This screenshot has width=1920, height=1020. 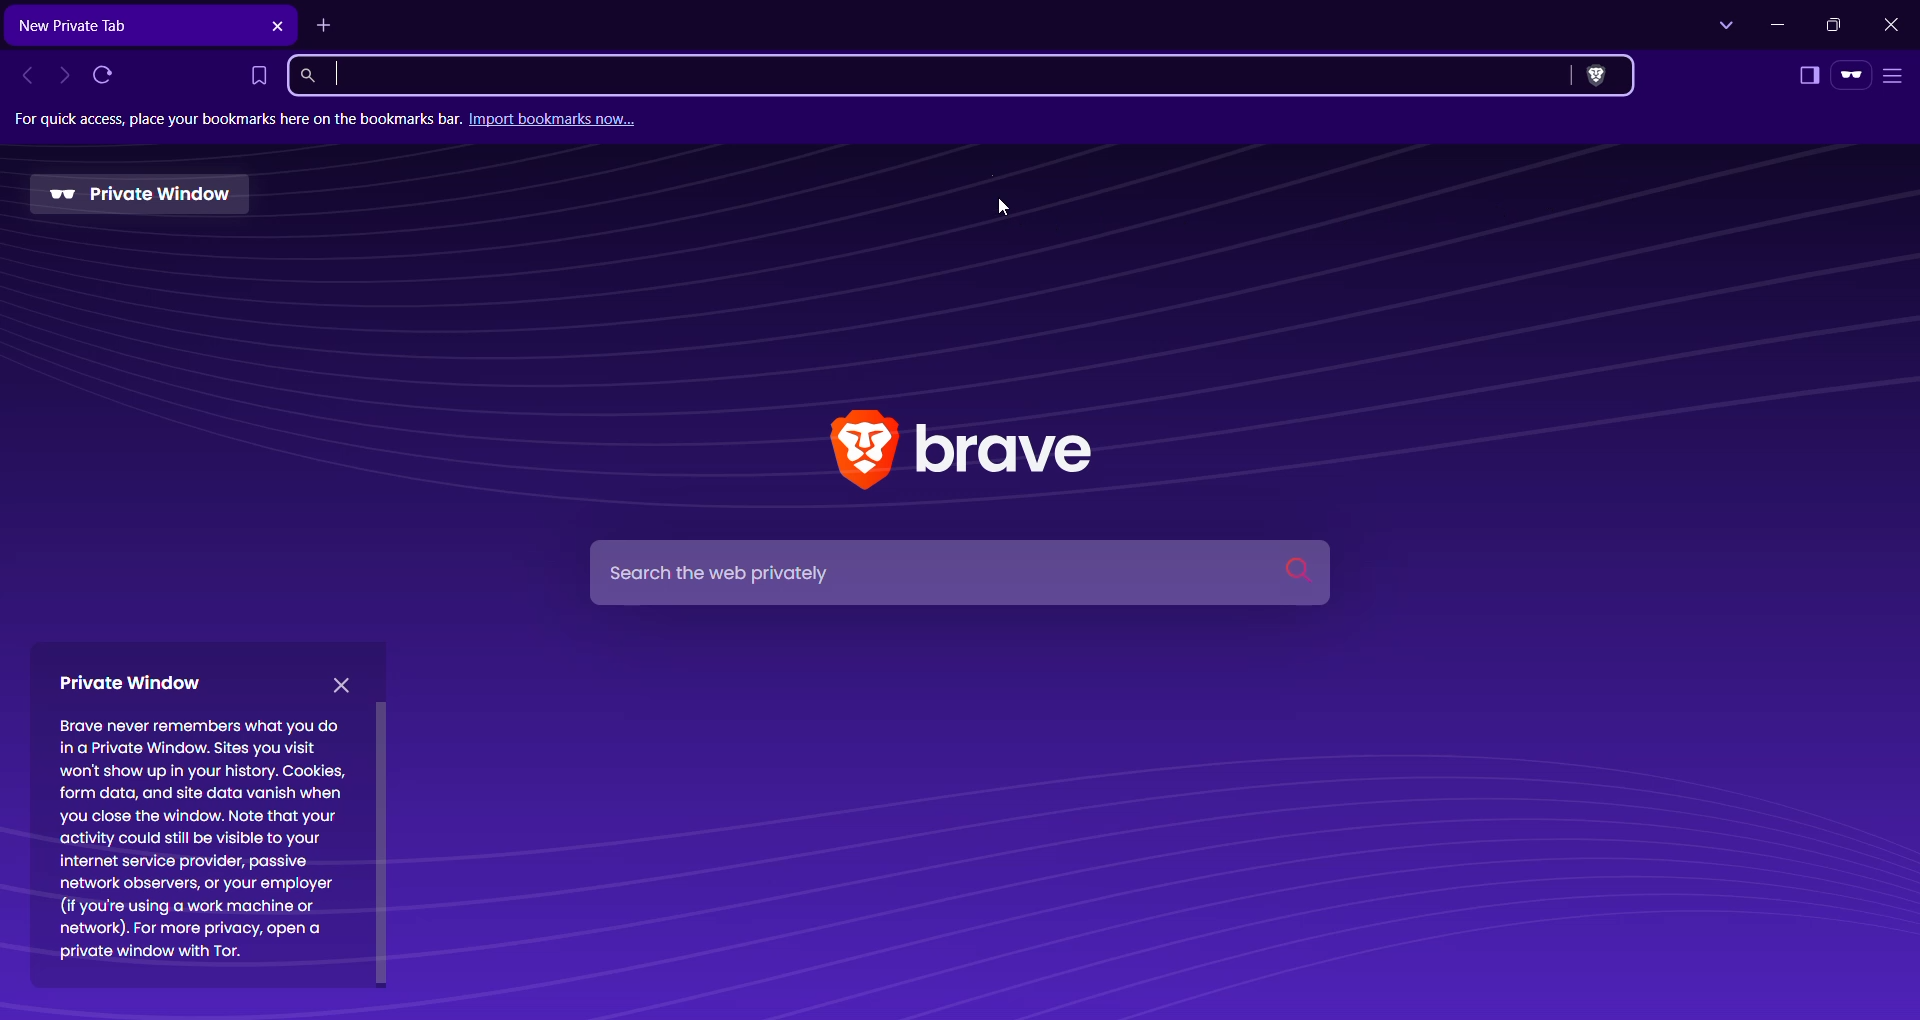 I want to click on Brave Application Logo and Name, so click(x=968, y=447).